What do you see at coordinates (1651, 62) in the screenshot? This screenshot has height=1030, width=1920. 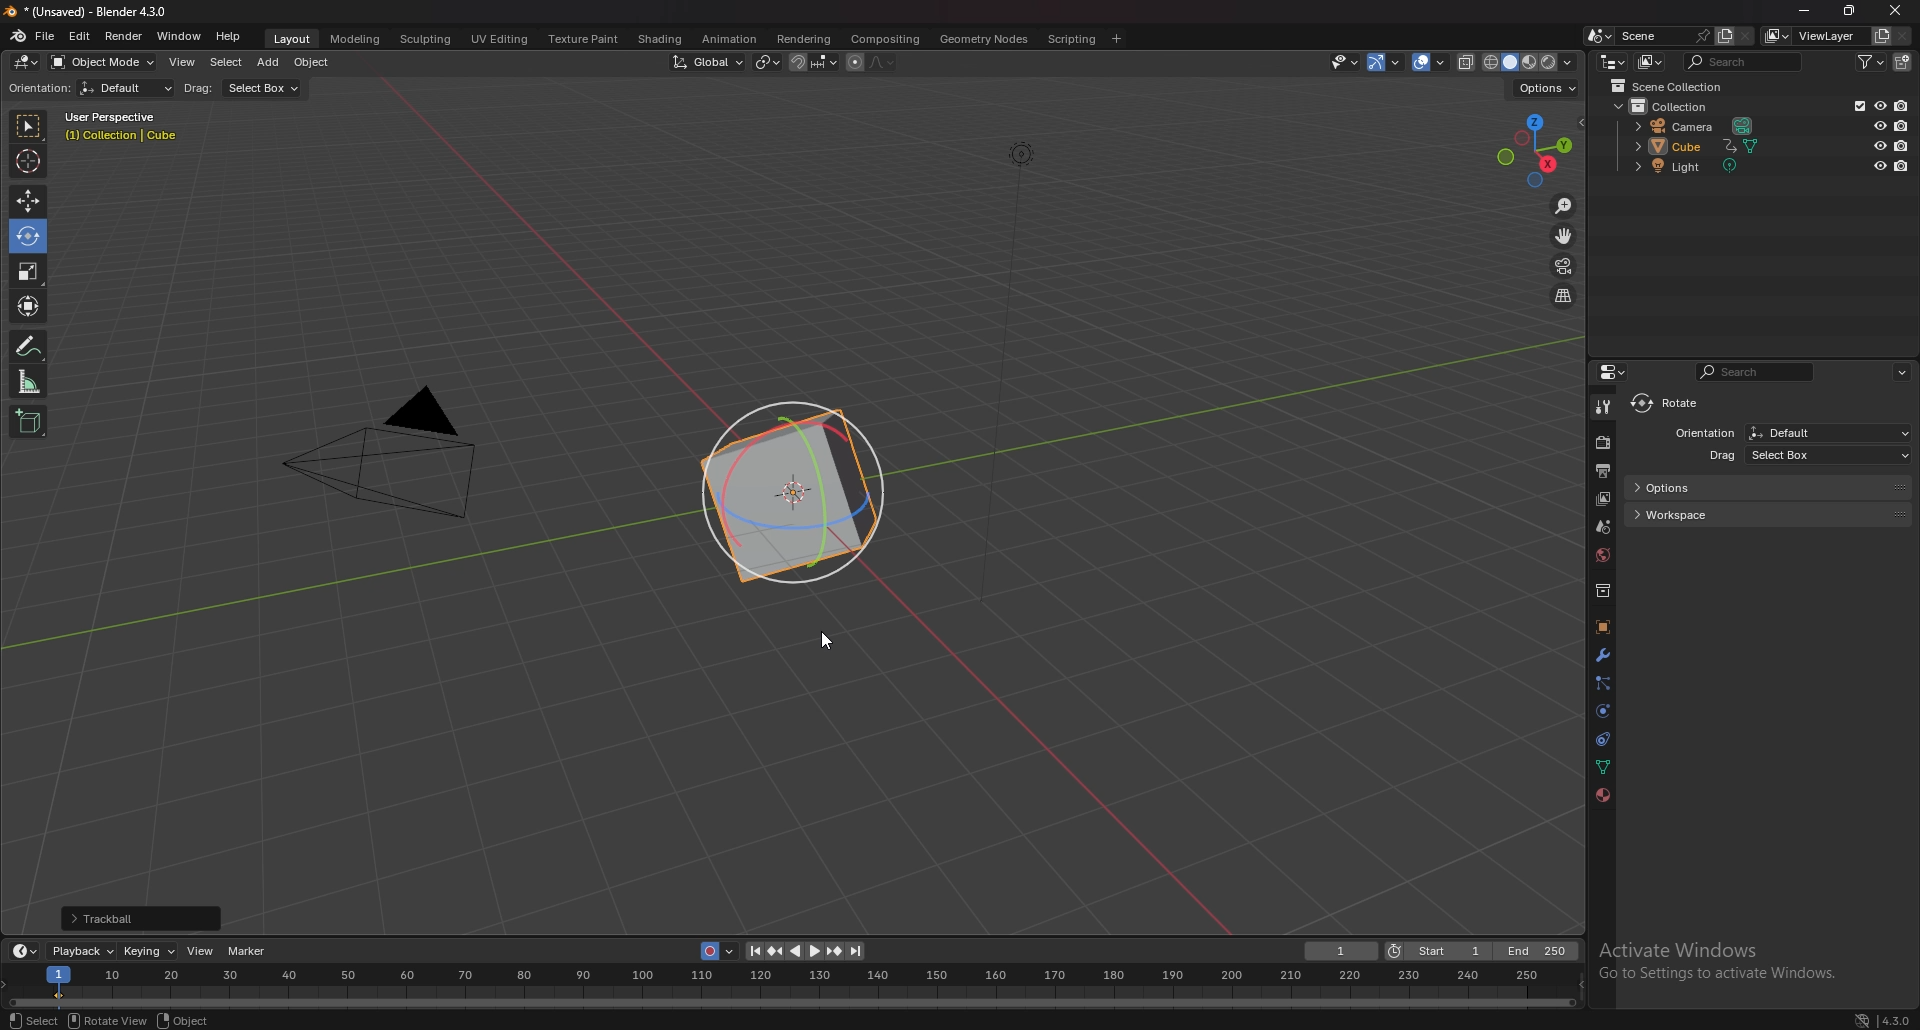 I see `display mode` at bounding box center [1651, 62].